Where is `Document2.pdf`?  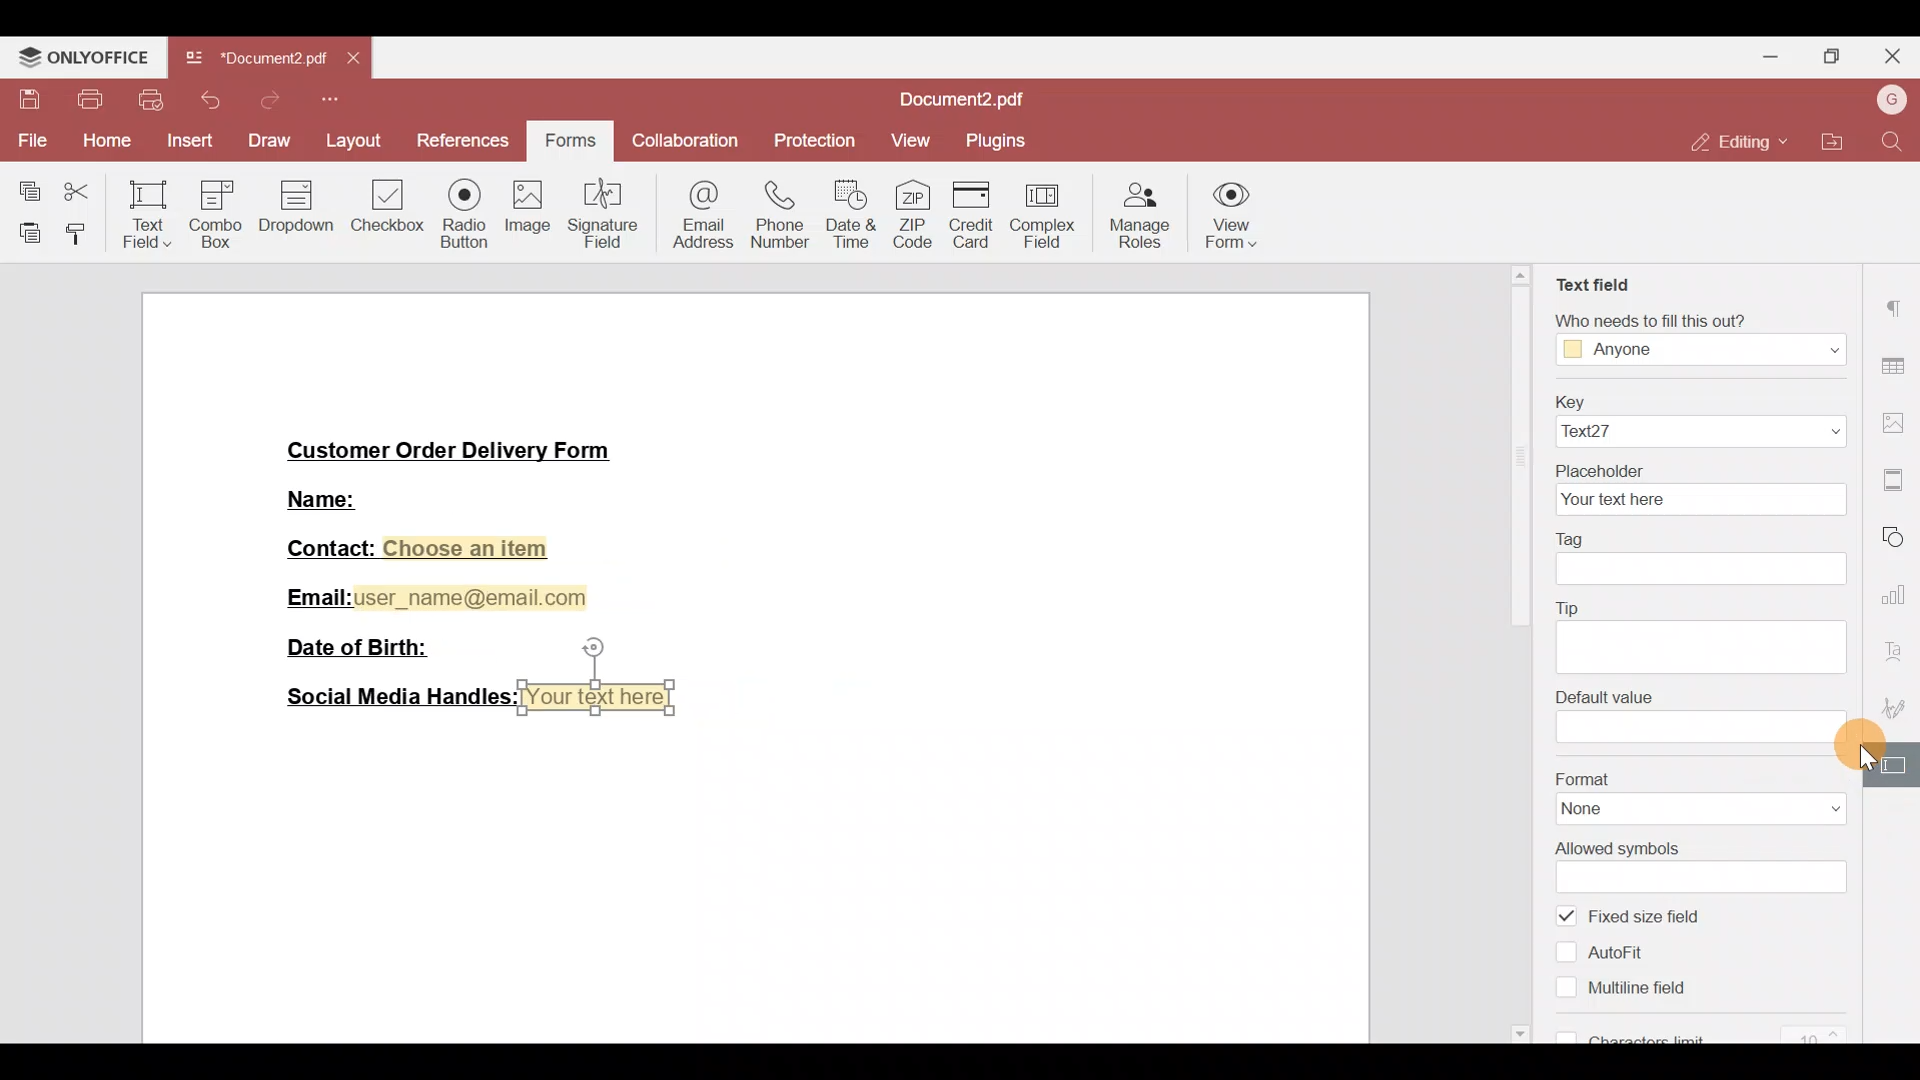 Document2.pdf is located at coordinates (971, 100).